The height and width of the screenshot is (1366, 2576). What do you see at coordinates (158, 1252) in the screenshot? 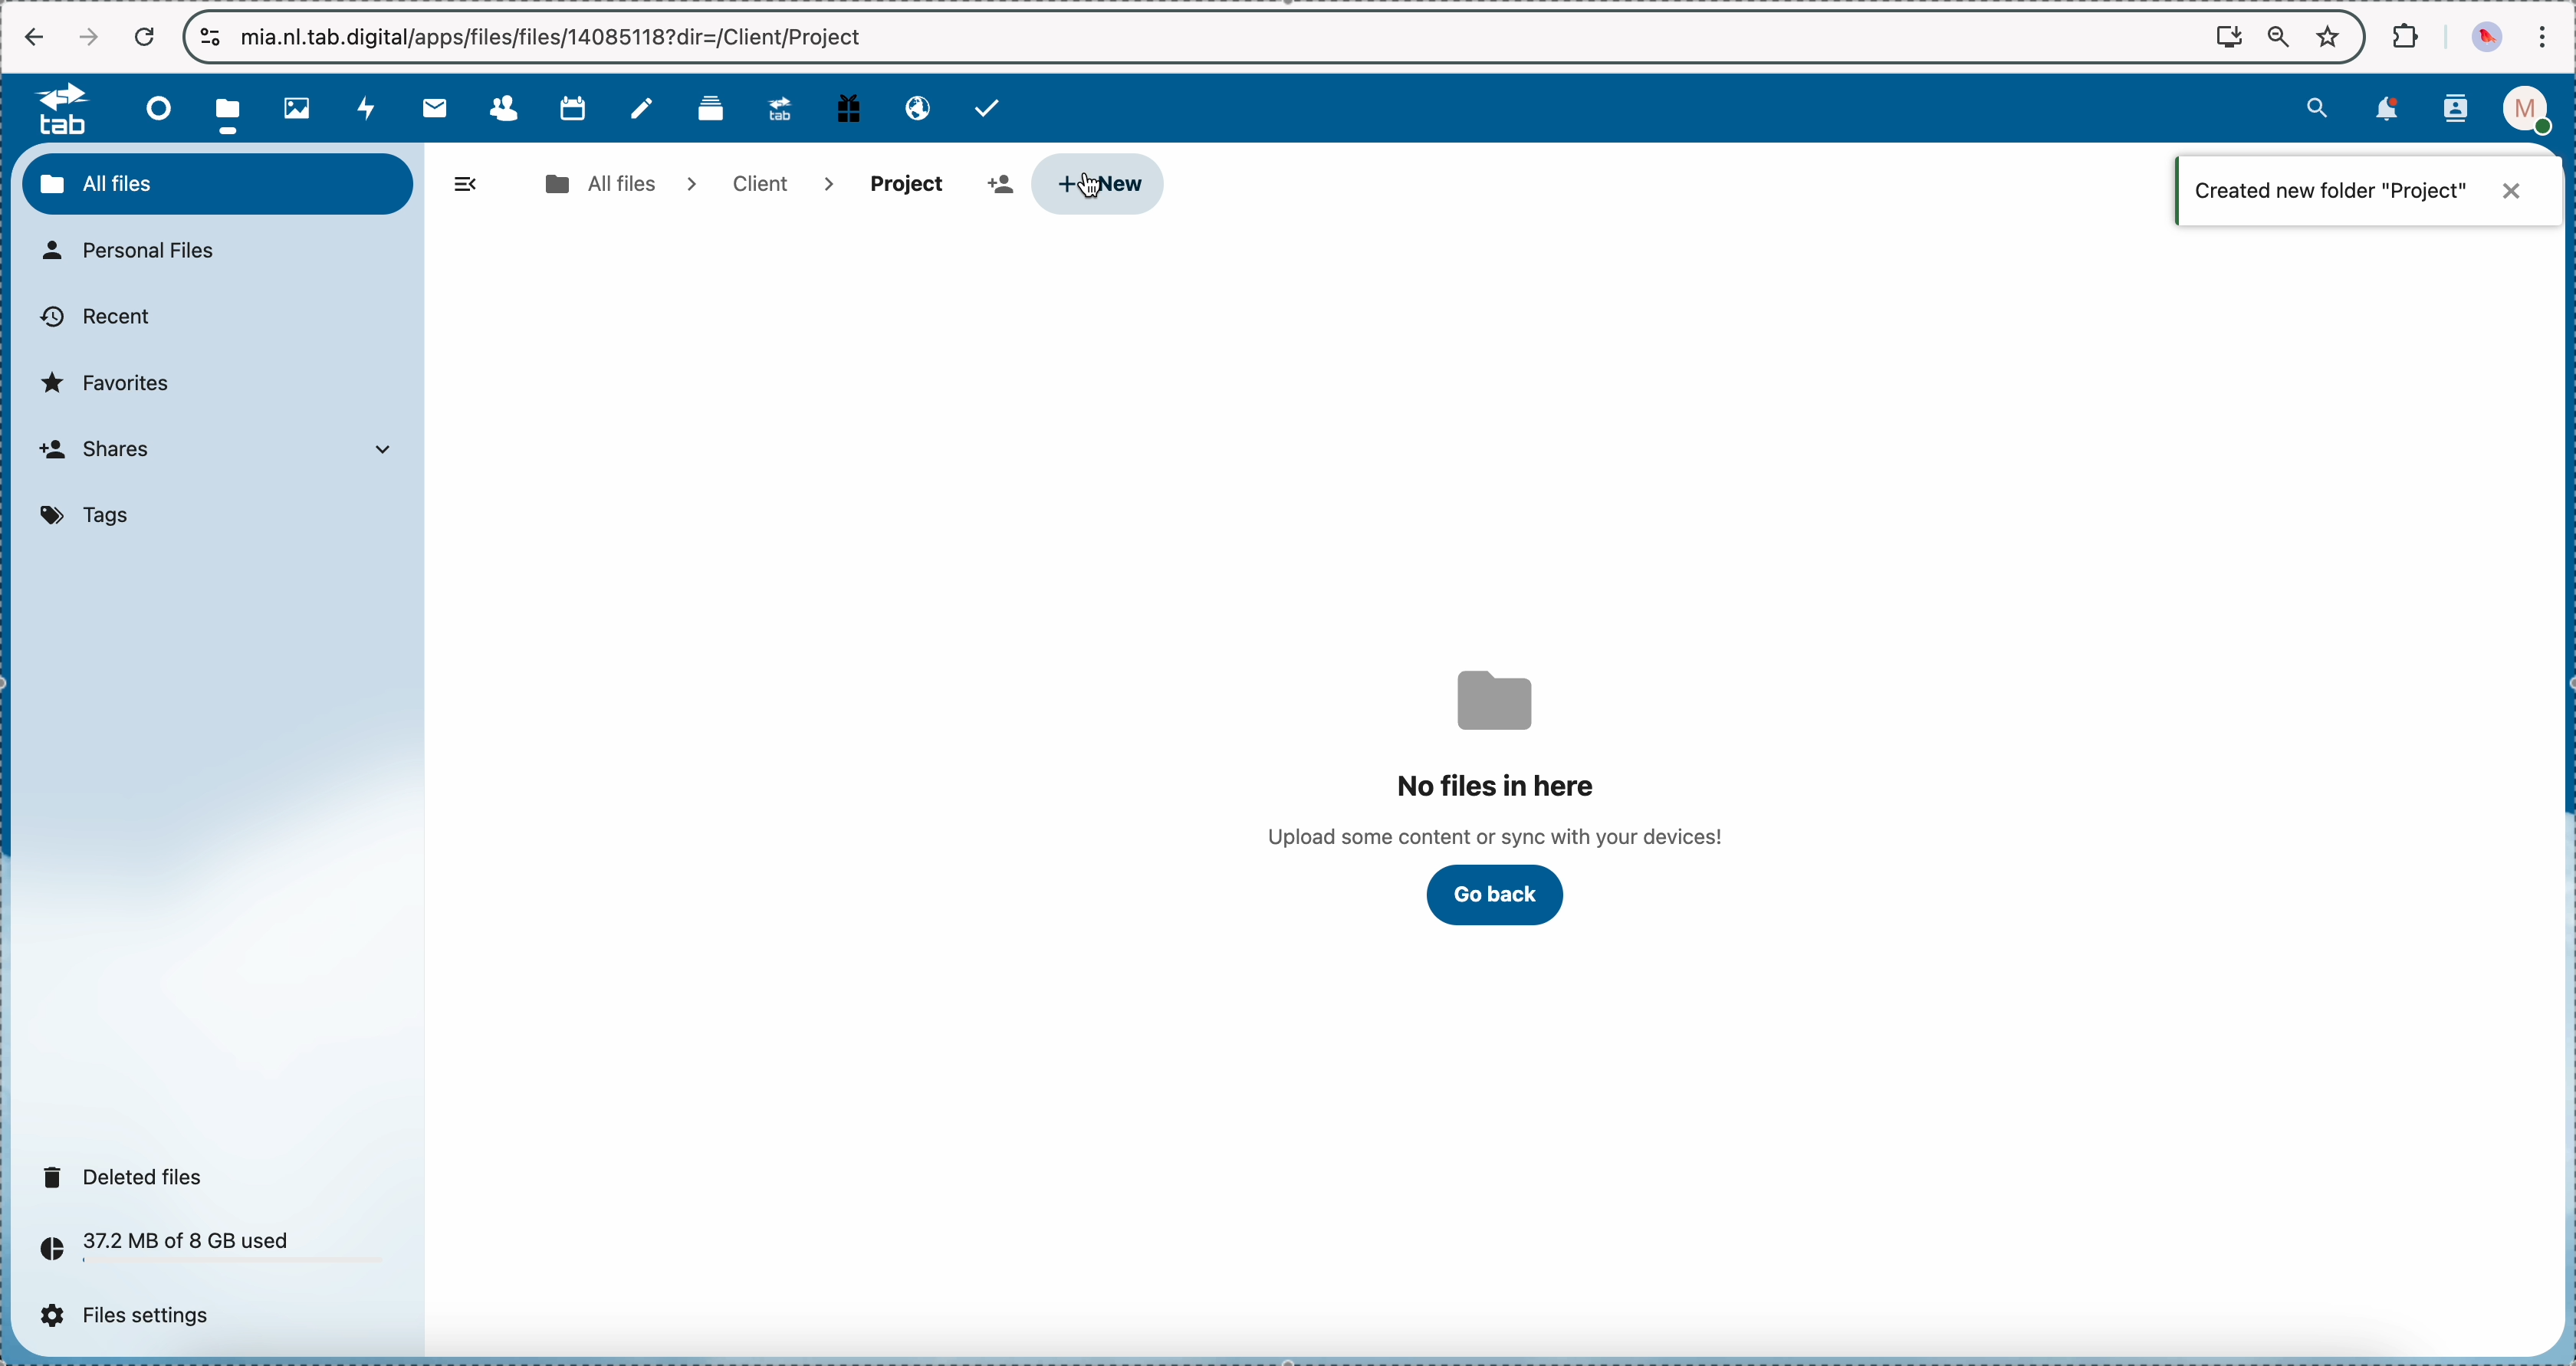
I see `37.2 MB of 8 GB` at bounding box center [158, 1252].